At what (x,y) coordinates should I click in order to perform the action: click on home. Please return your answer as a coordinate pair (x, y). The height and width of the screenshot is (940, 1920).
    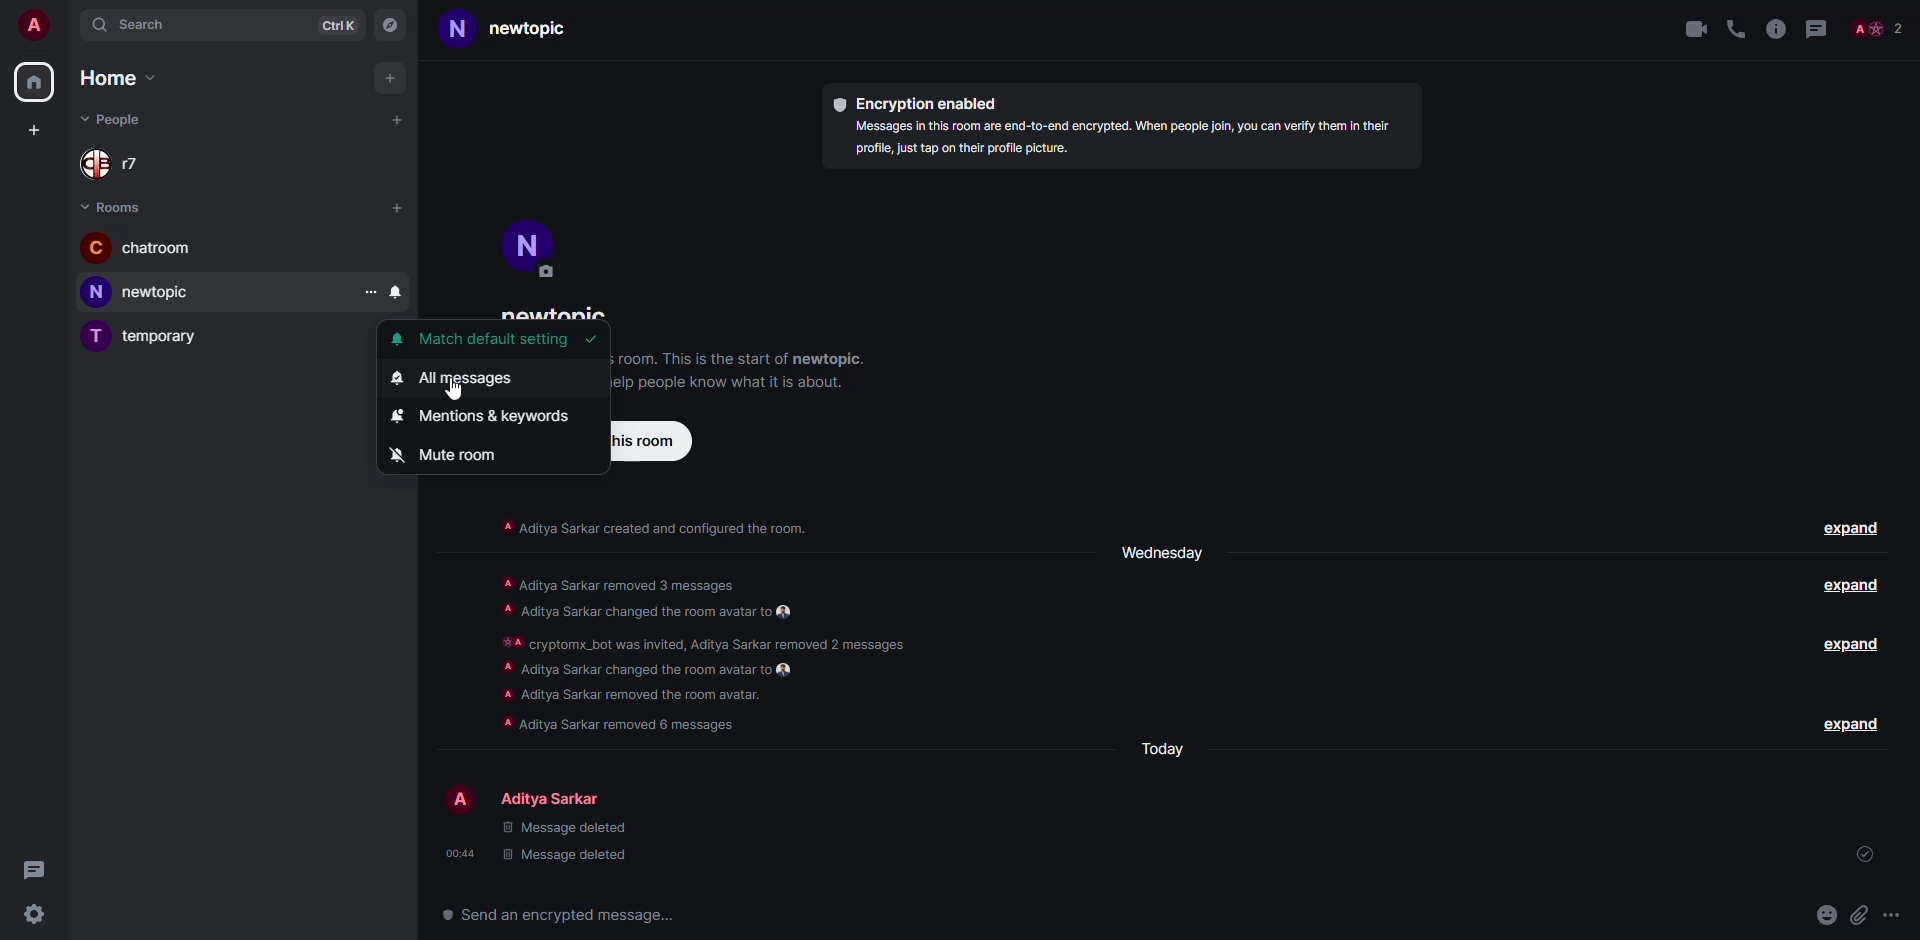
    Looking at the image, I should click on (36, 82).